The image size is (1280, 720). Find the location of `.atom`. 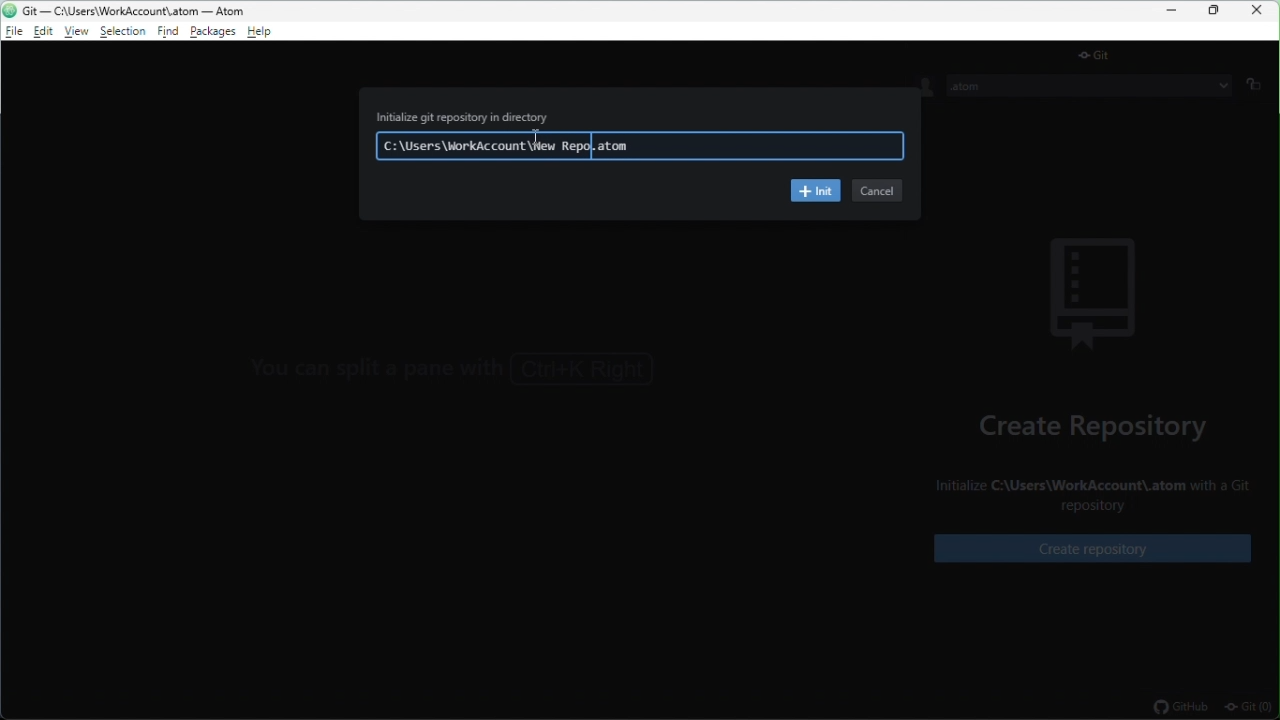

.atom is located at coordinates (1091, 88).